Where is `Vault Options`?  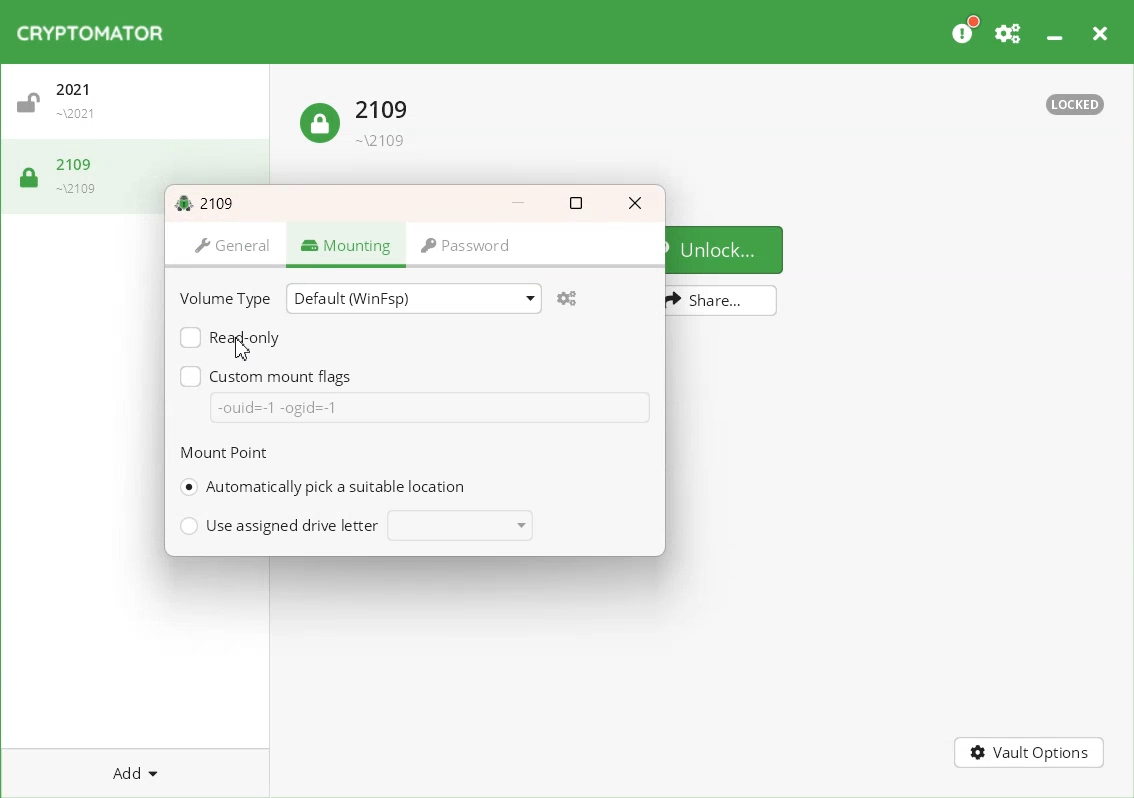
Vault Options is located at coordinates (1031, 754).